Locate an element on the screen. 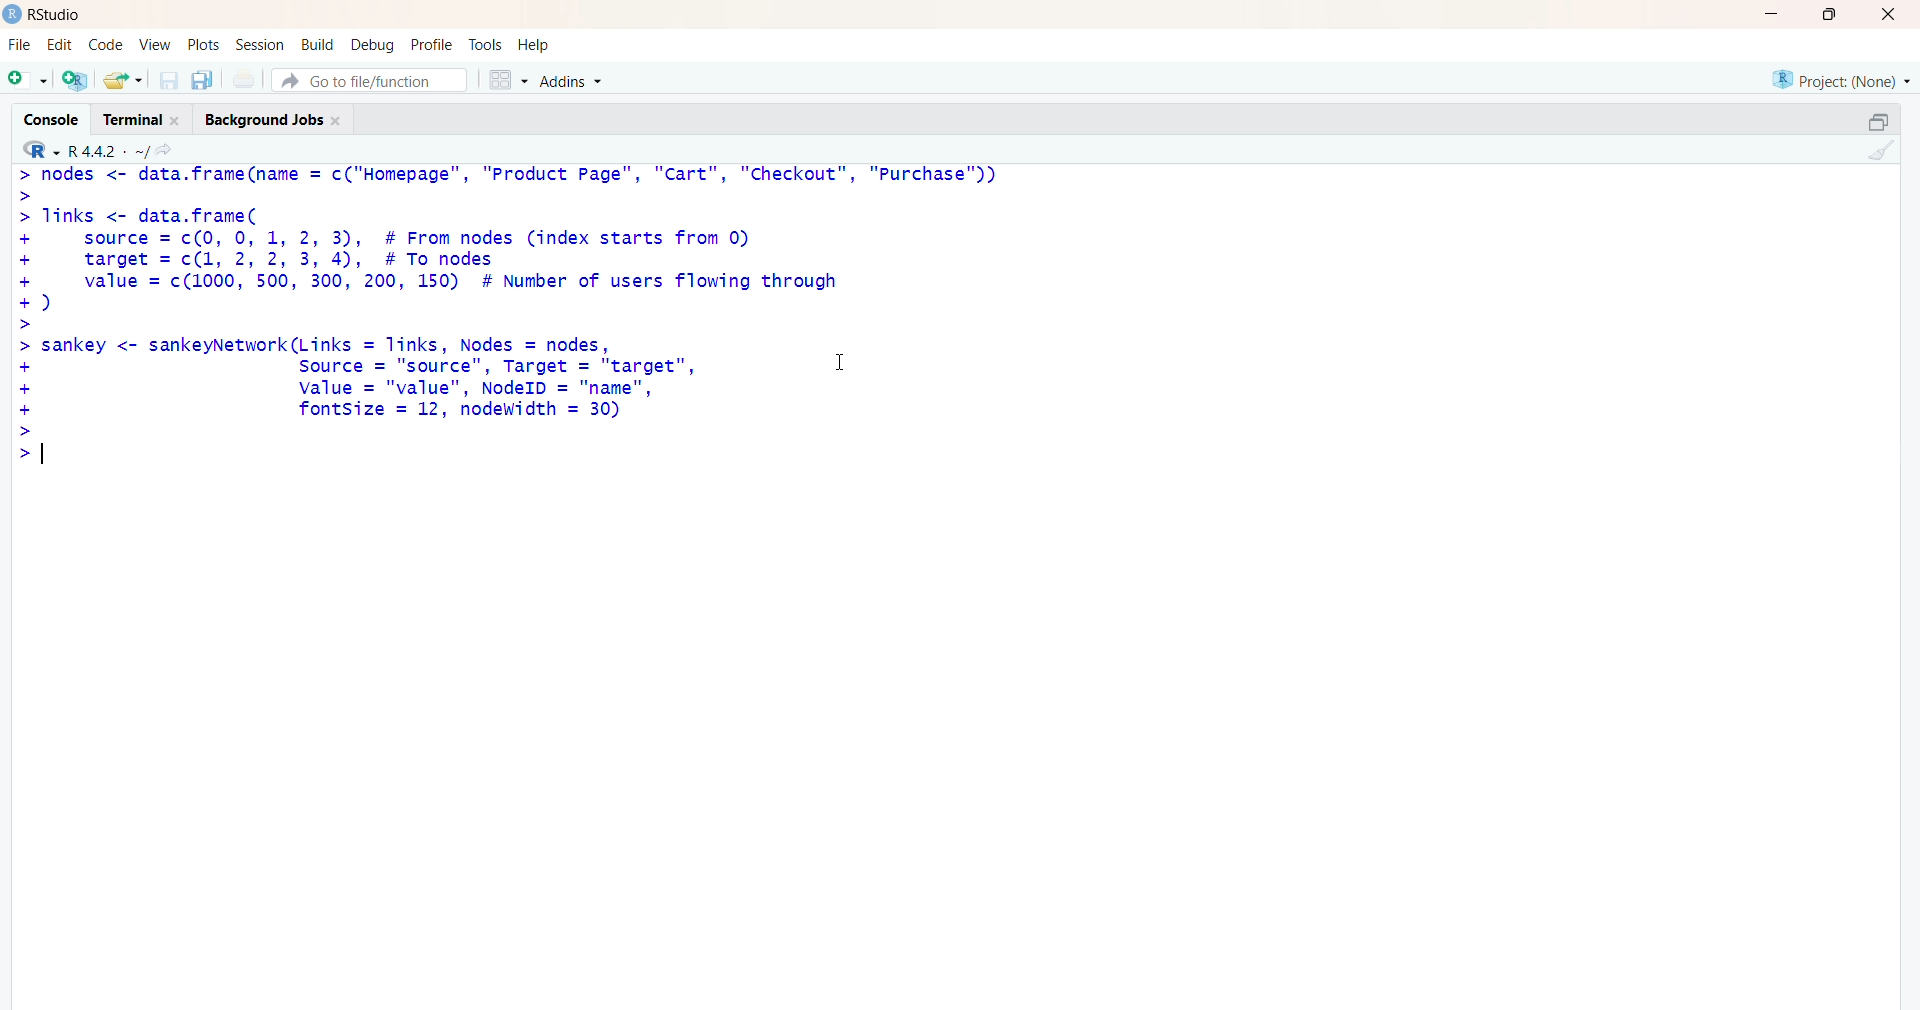  edit is located at coordinates (58, 45).